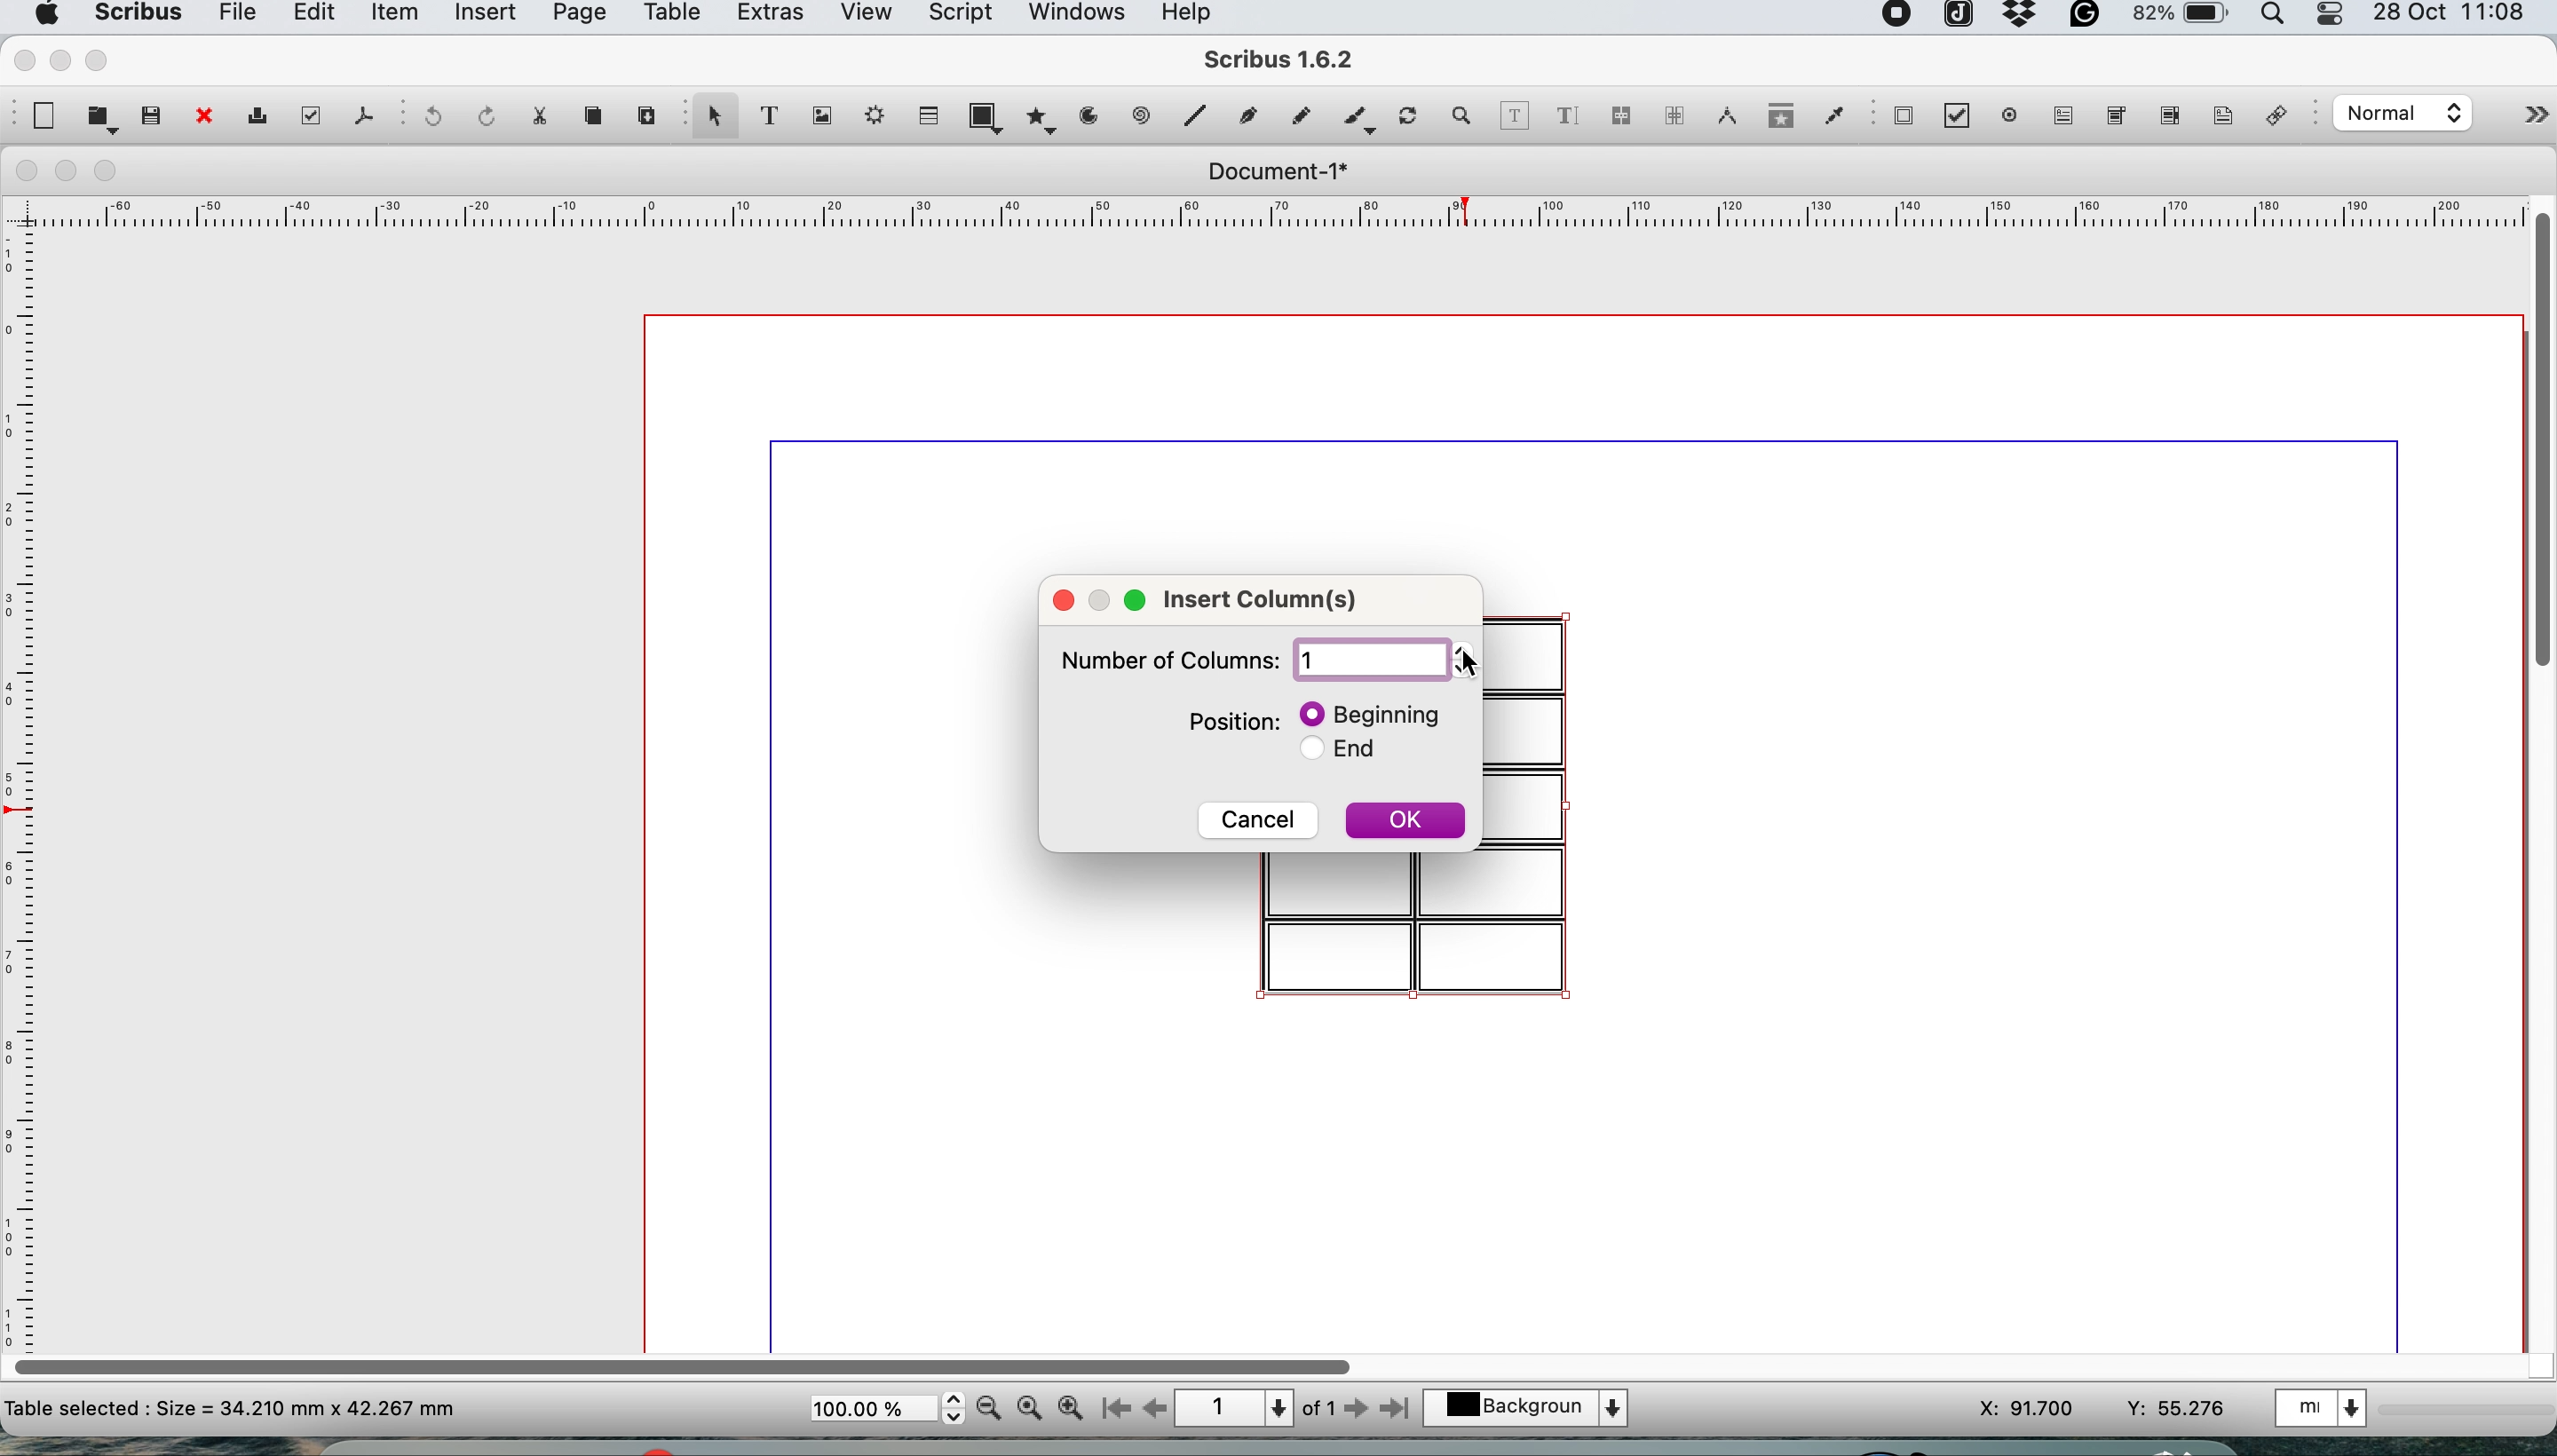 This screenshot has width=2557, height=1456. What do you see at coordinates (1468, 669) in the screenshot?
I see `cursor` at bounding box center [1468, 669].